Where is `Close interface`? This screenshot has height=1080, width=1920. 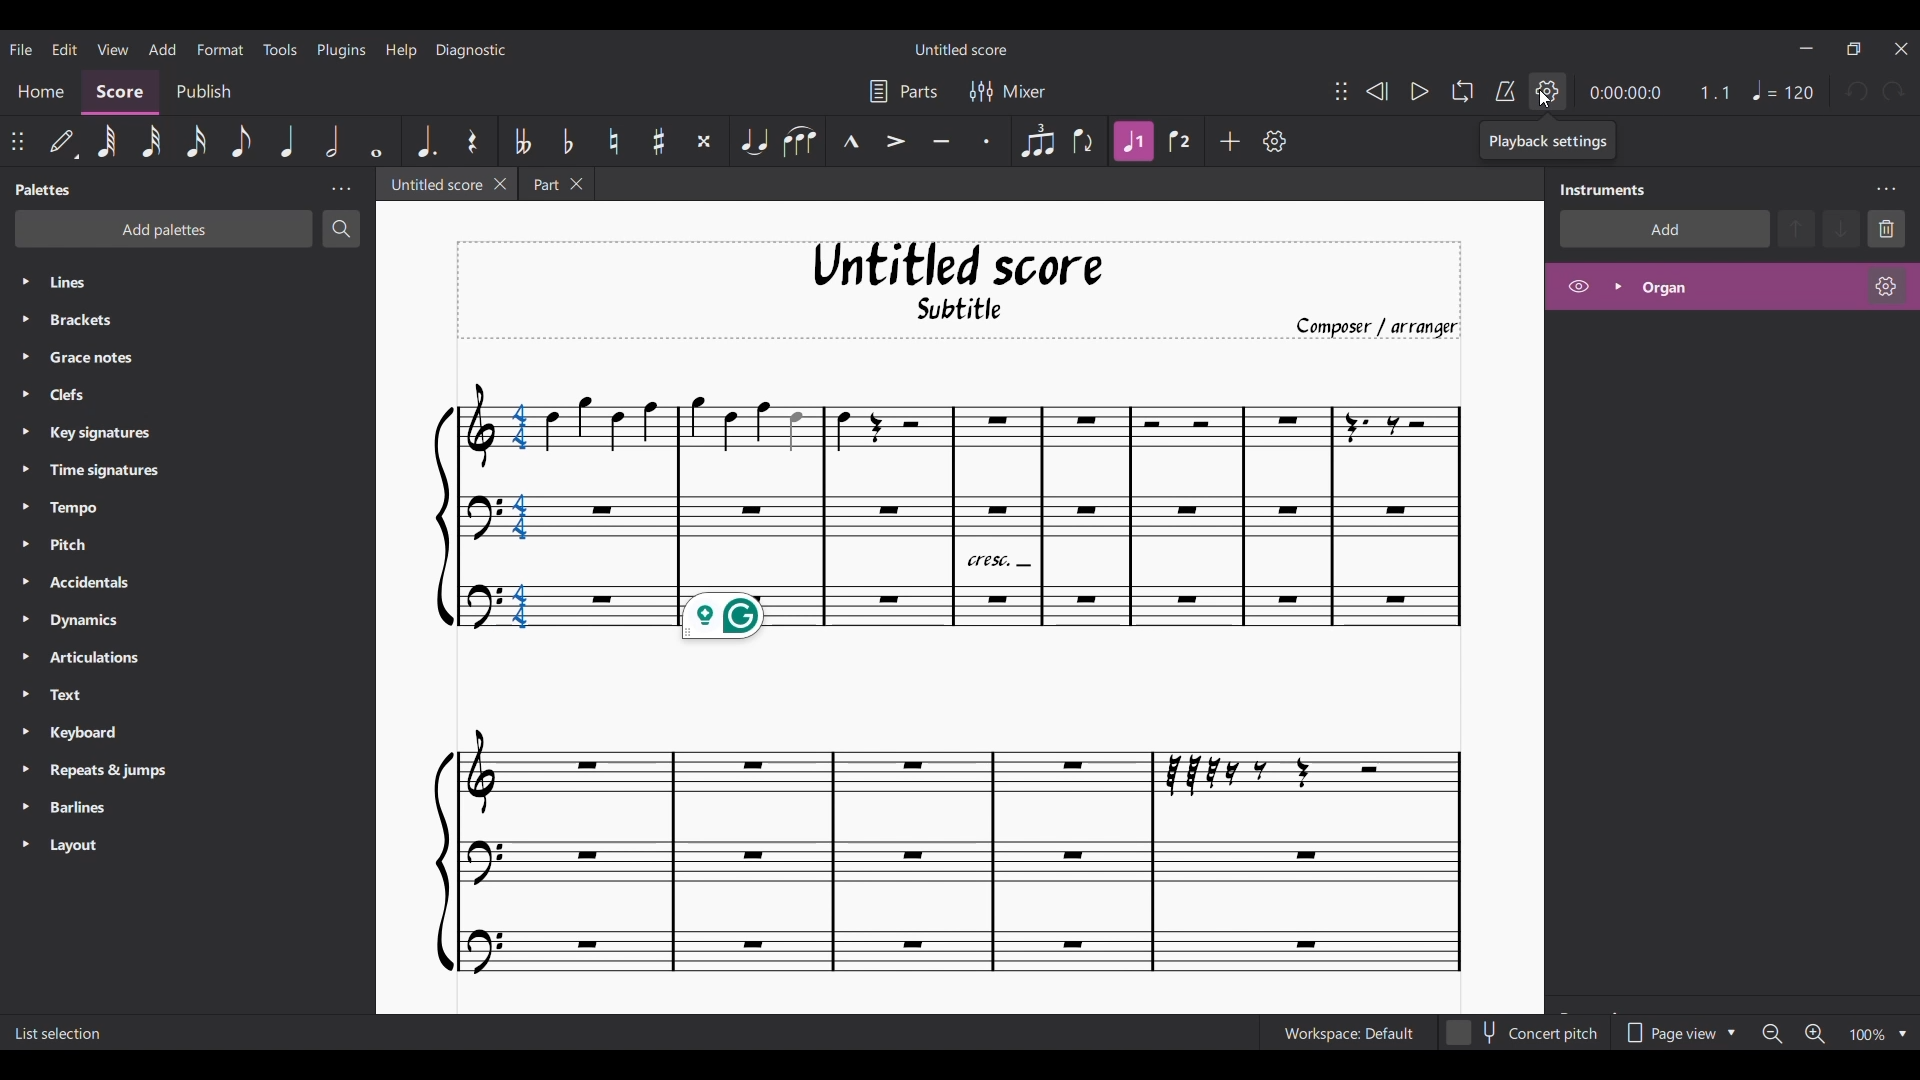
Close interface is located at coordinates (1901, 49).